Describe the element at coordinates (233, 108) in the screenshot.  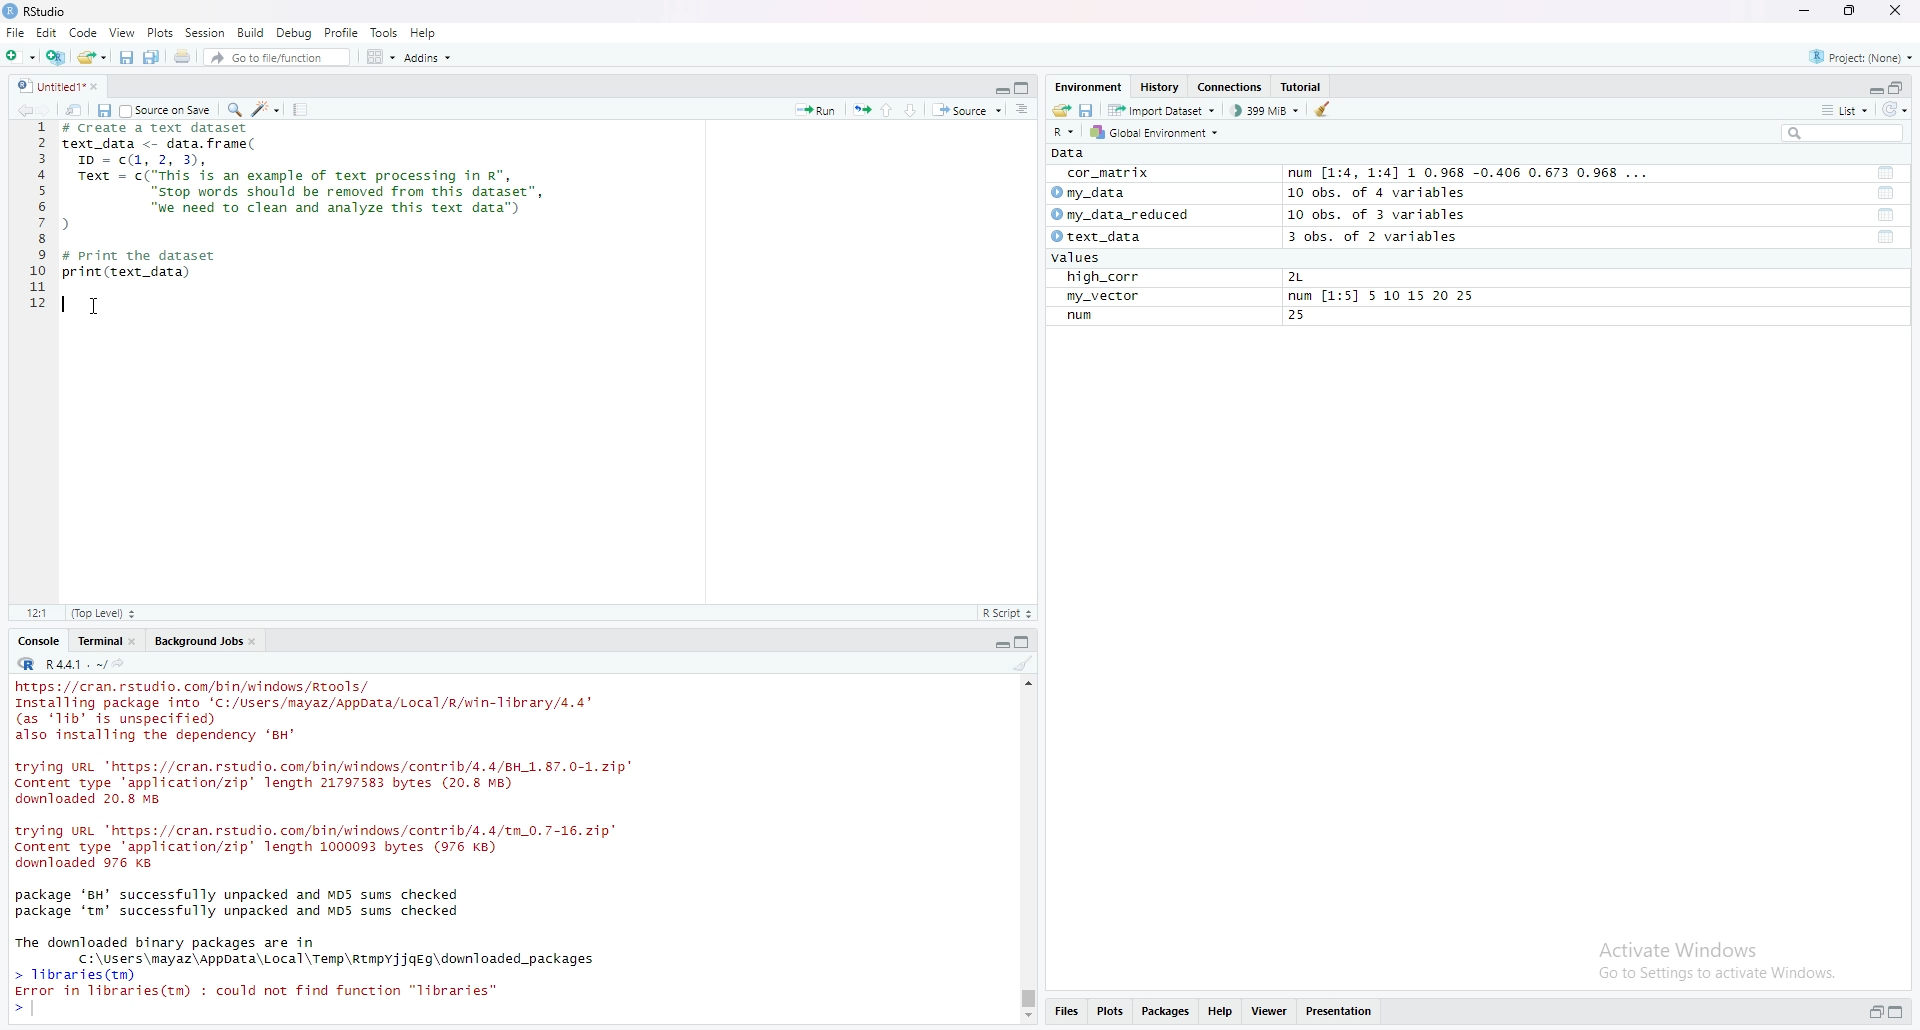
I see `find/replace` at that location.